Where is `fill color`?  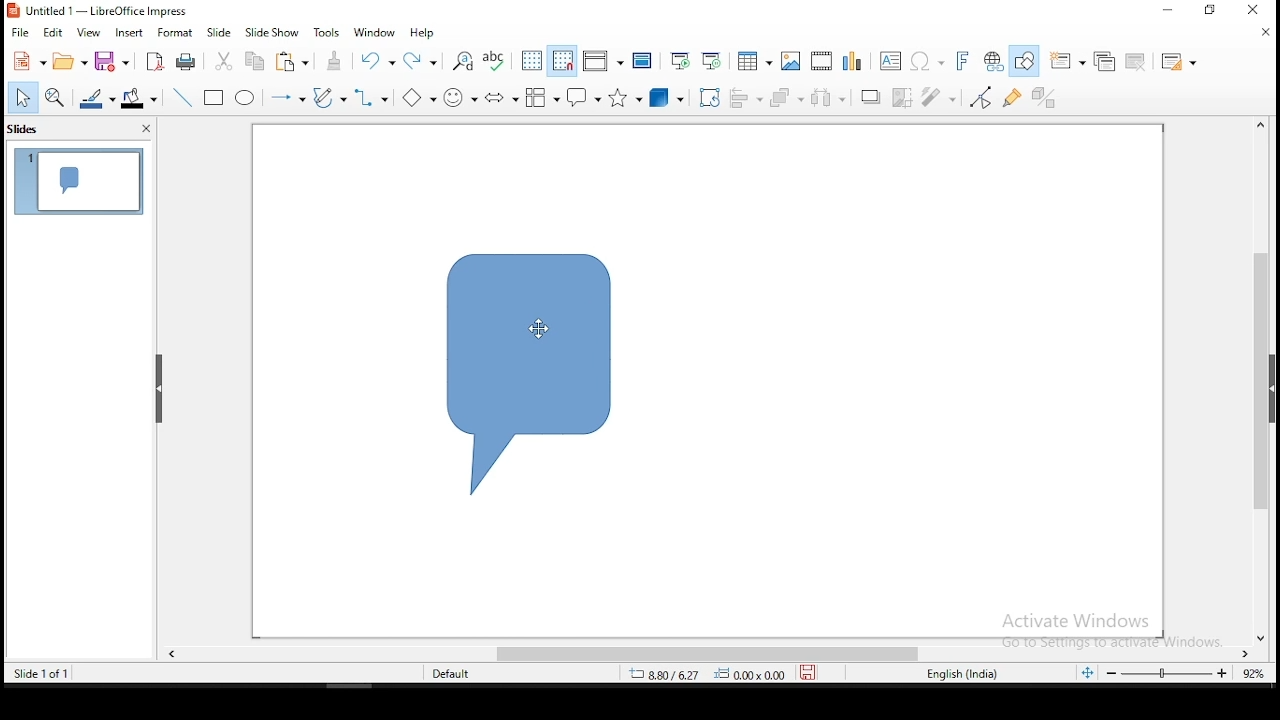
fill color is located at coordinates (137, 99).